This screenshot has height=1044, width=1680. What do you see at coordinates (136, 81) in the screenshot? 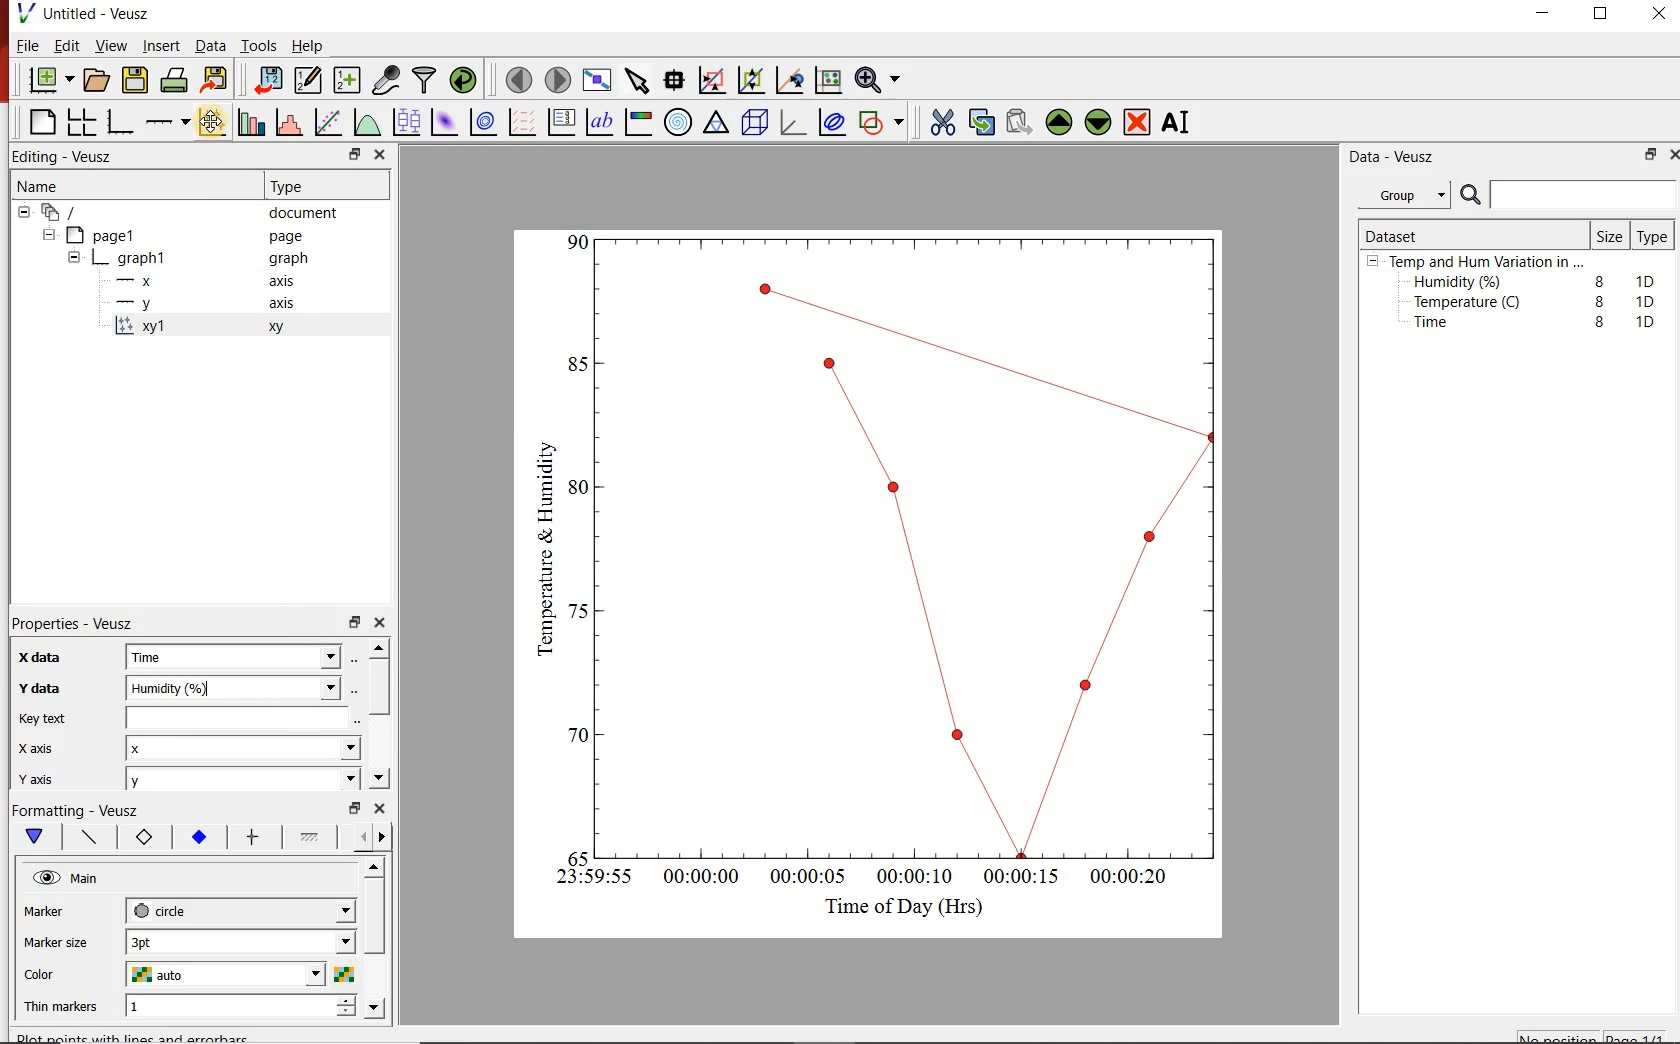
I see `save the document` at bounding box center [136, 81].